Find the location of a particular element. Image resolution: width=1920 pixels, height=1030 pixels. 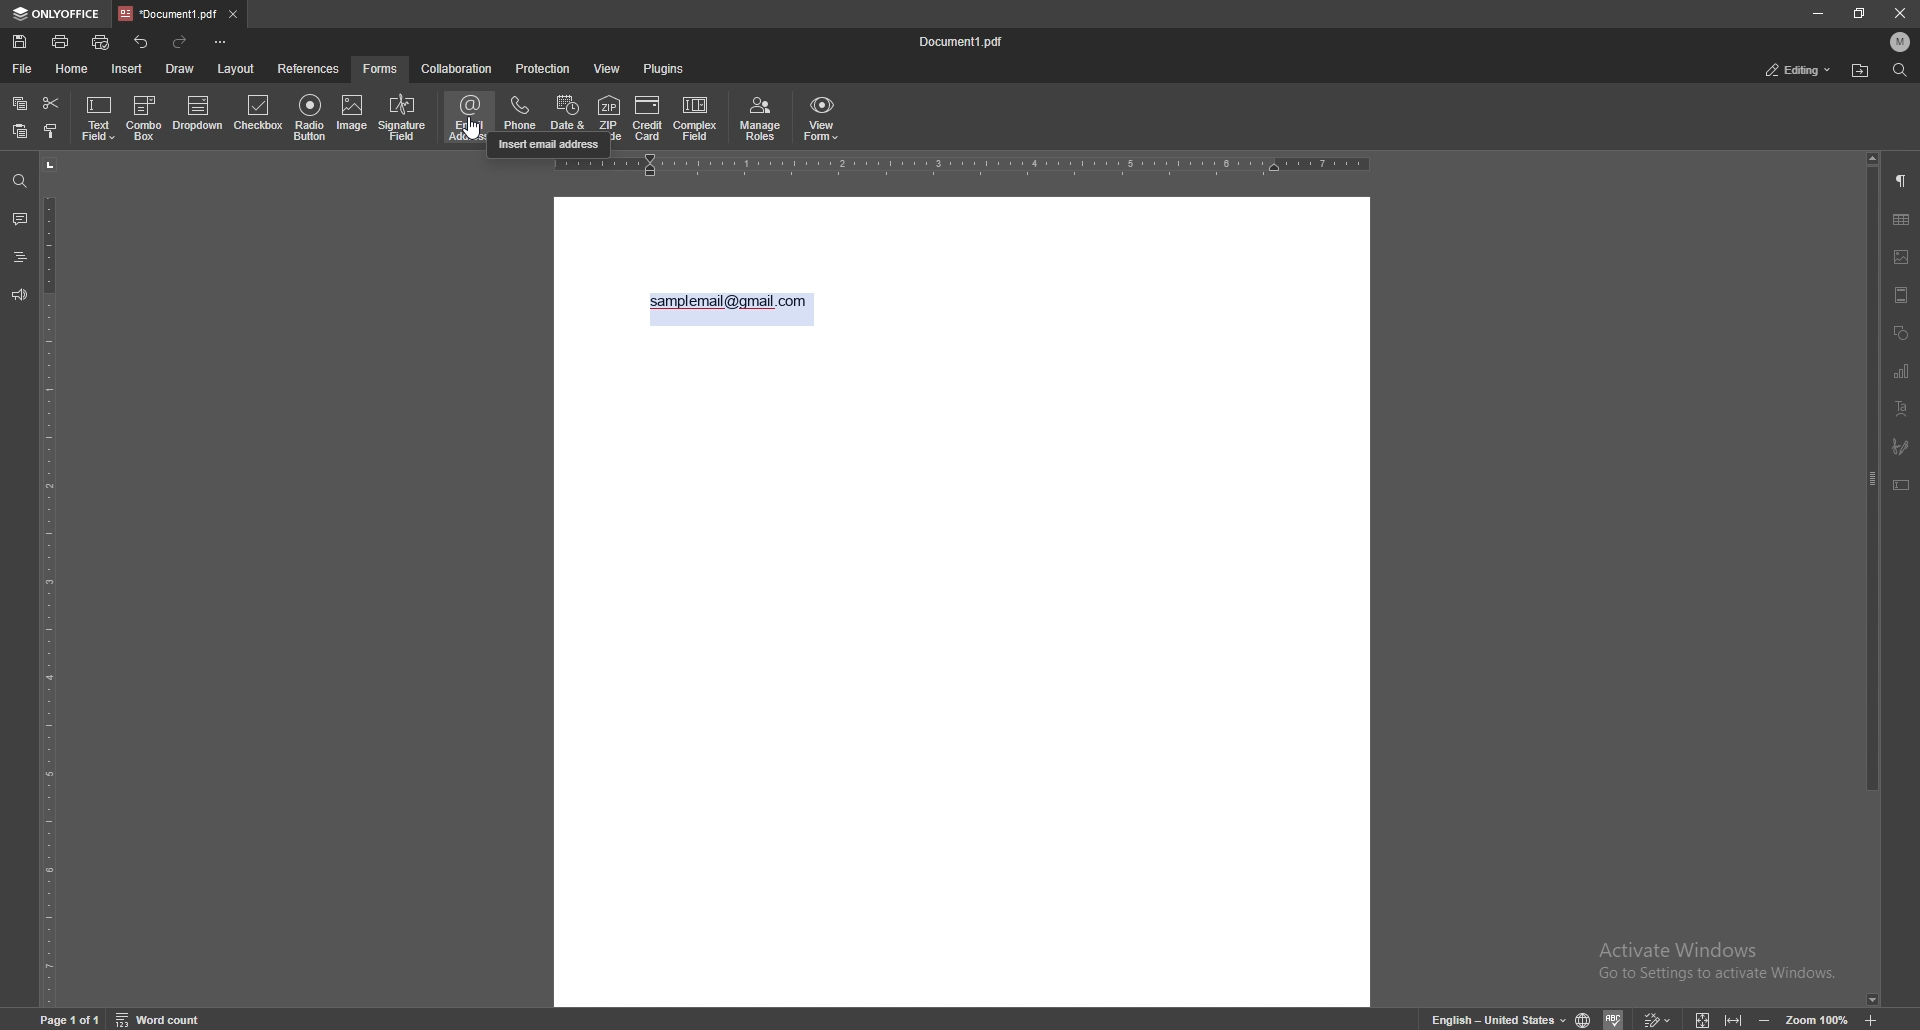

profile is located at coordinates (1901, 42).